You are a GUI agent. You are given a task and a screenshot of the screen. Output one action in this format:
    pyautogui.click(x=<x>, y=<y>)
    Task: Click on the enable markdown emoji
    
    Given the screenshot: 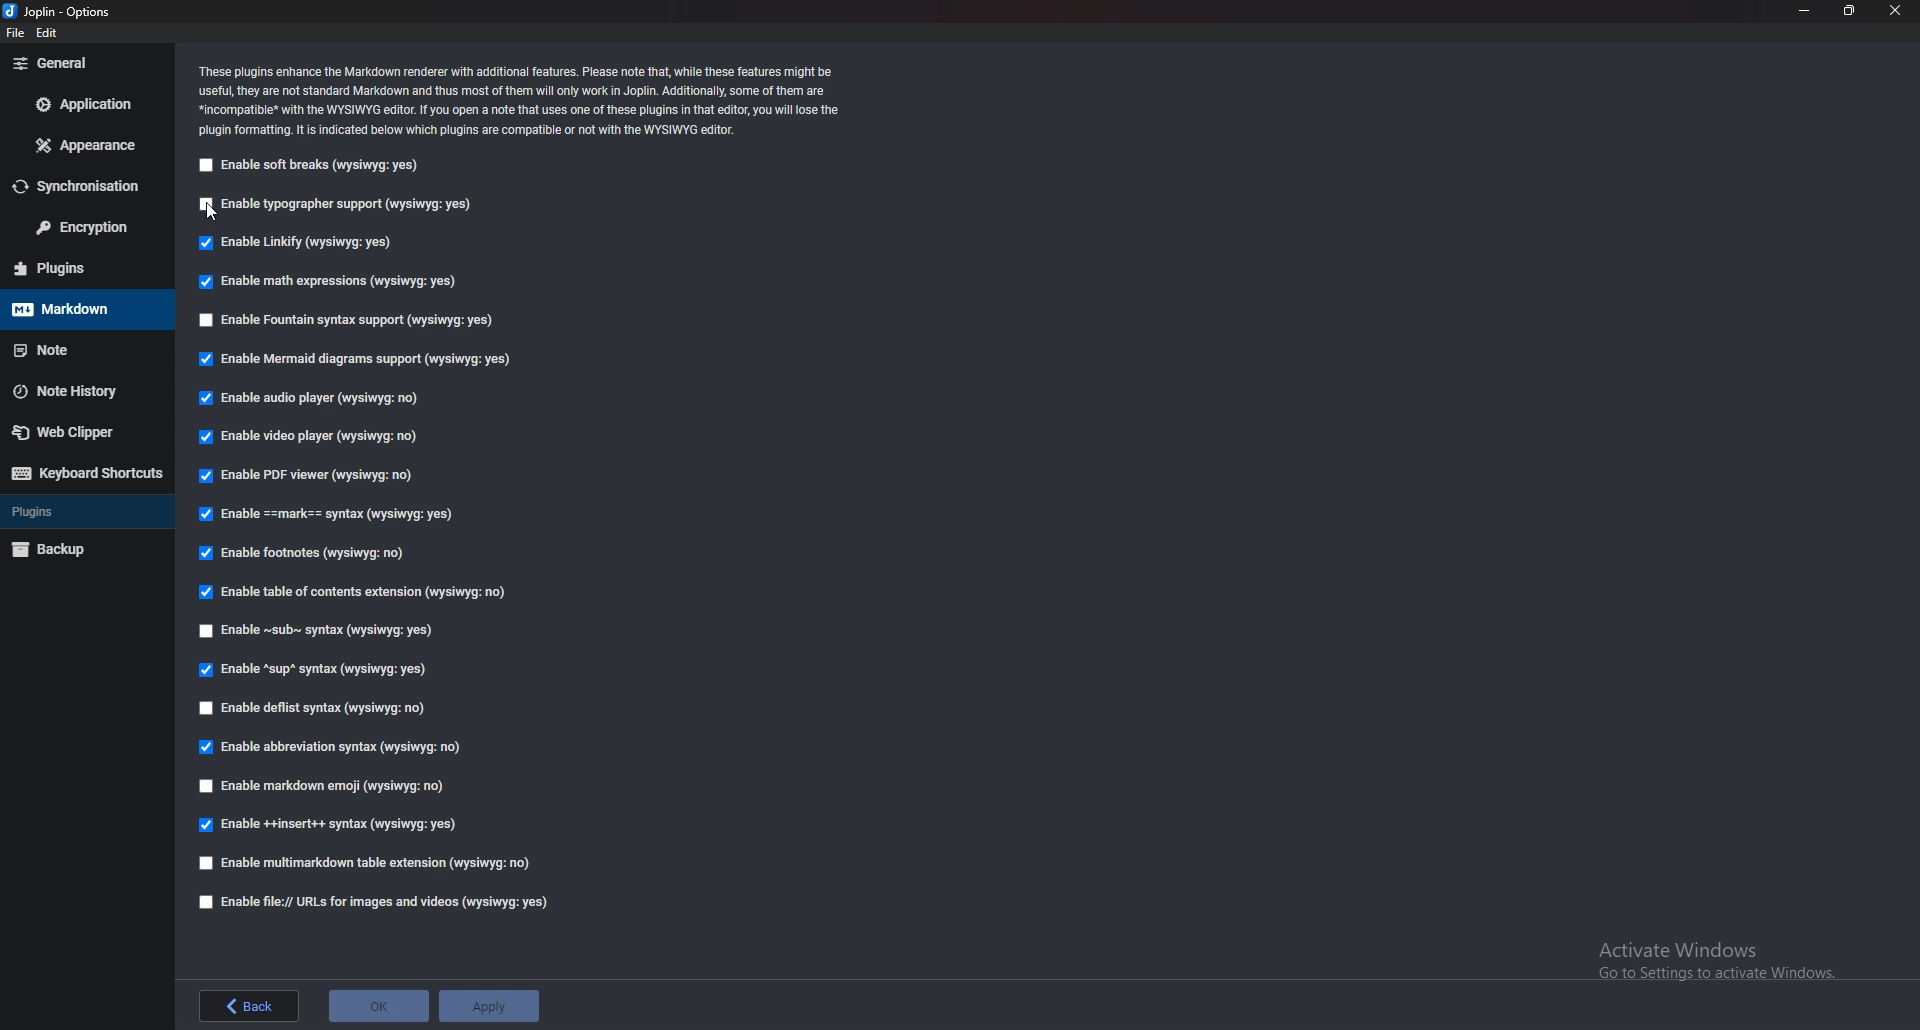 What is the action you would take?
    pyautogui.click(x=318, y=788)
    